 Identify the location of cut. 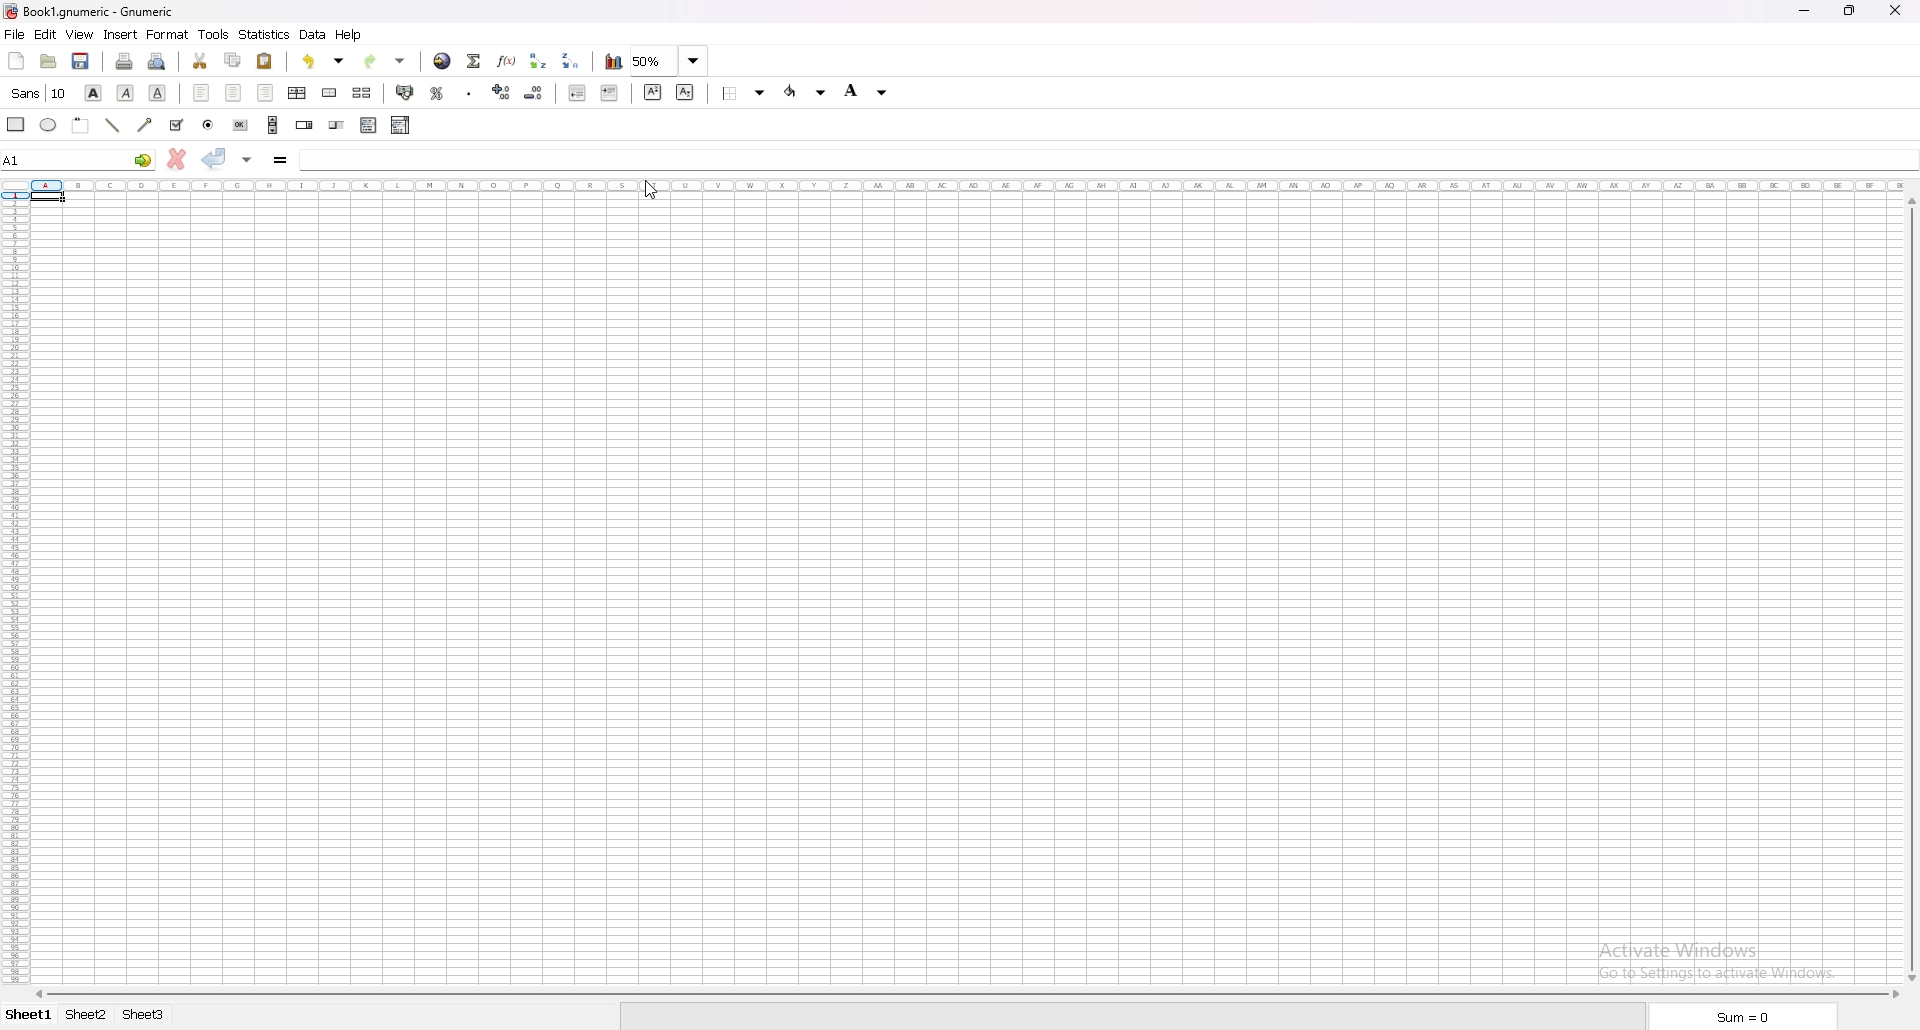
(201, 60).